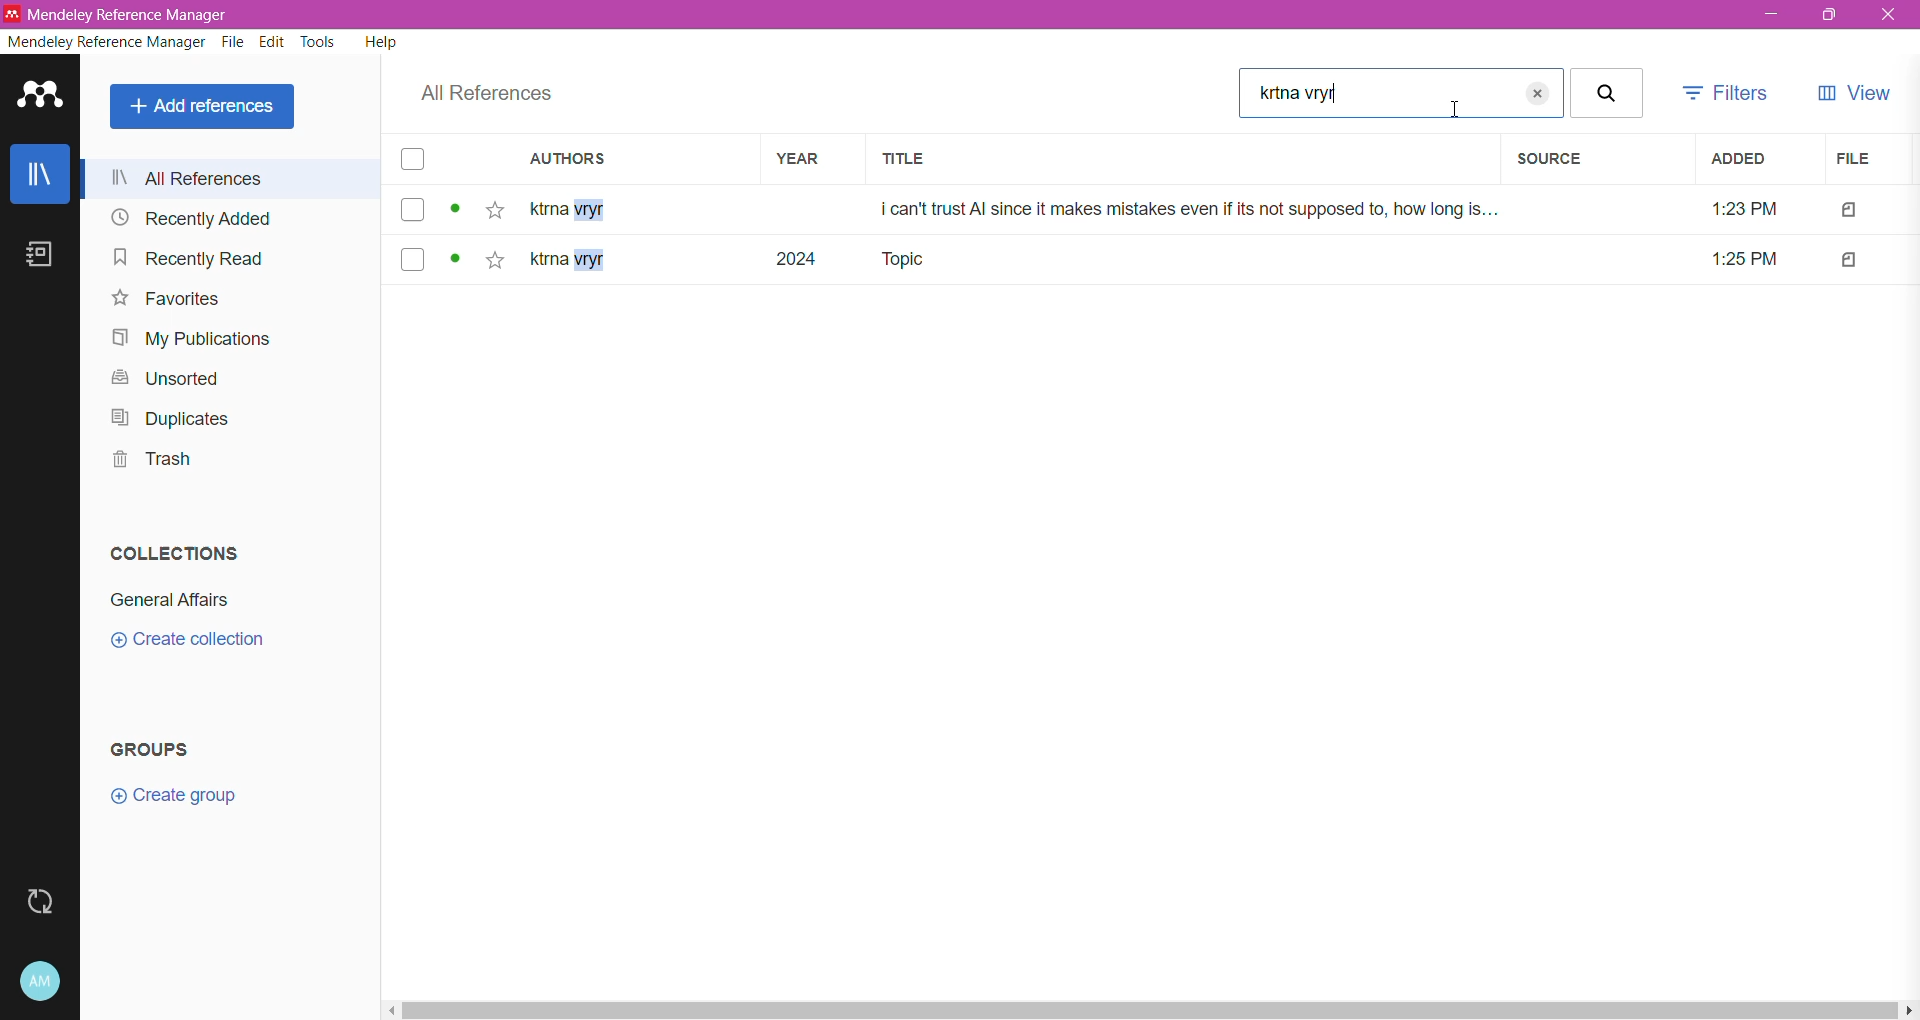 This screenshot has height=1020, width=1920. What do you see at coordinates (1832, 17) in the screenshot?
I see `Restore Down` at bounding box center [1832, 17].